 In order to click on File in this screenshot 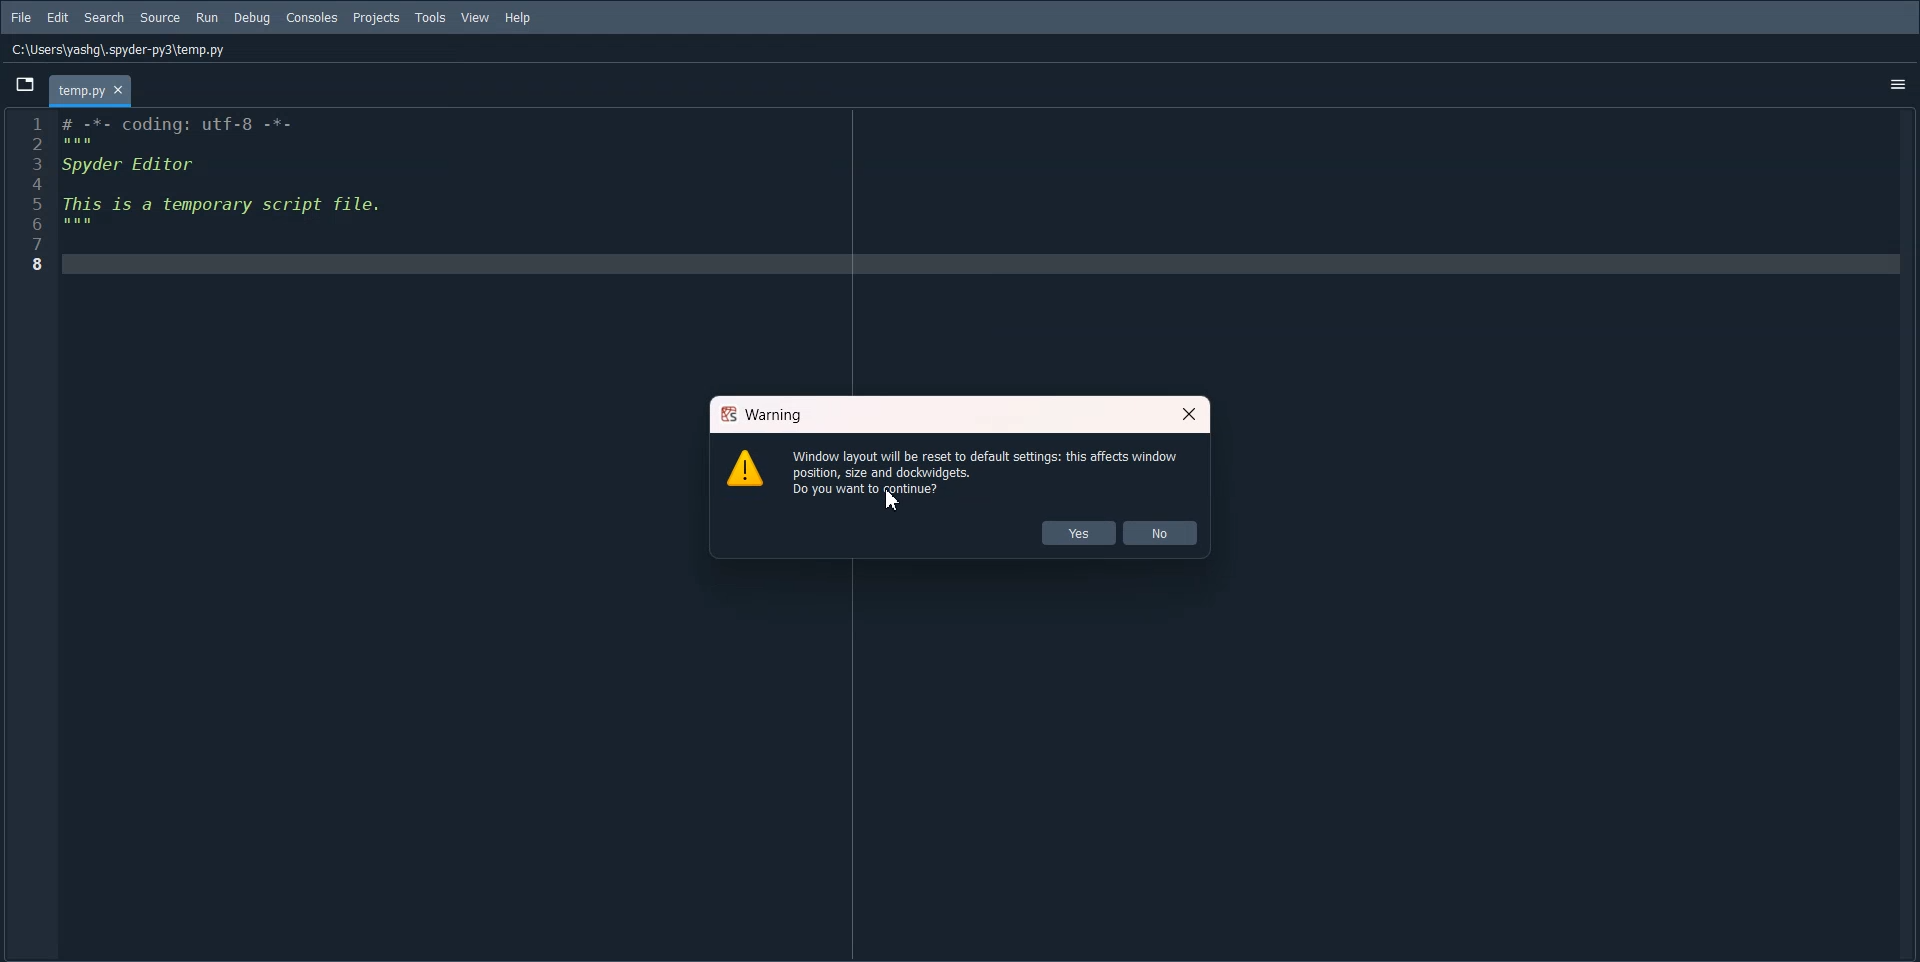, I will do `click(20, 18)`.